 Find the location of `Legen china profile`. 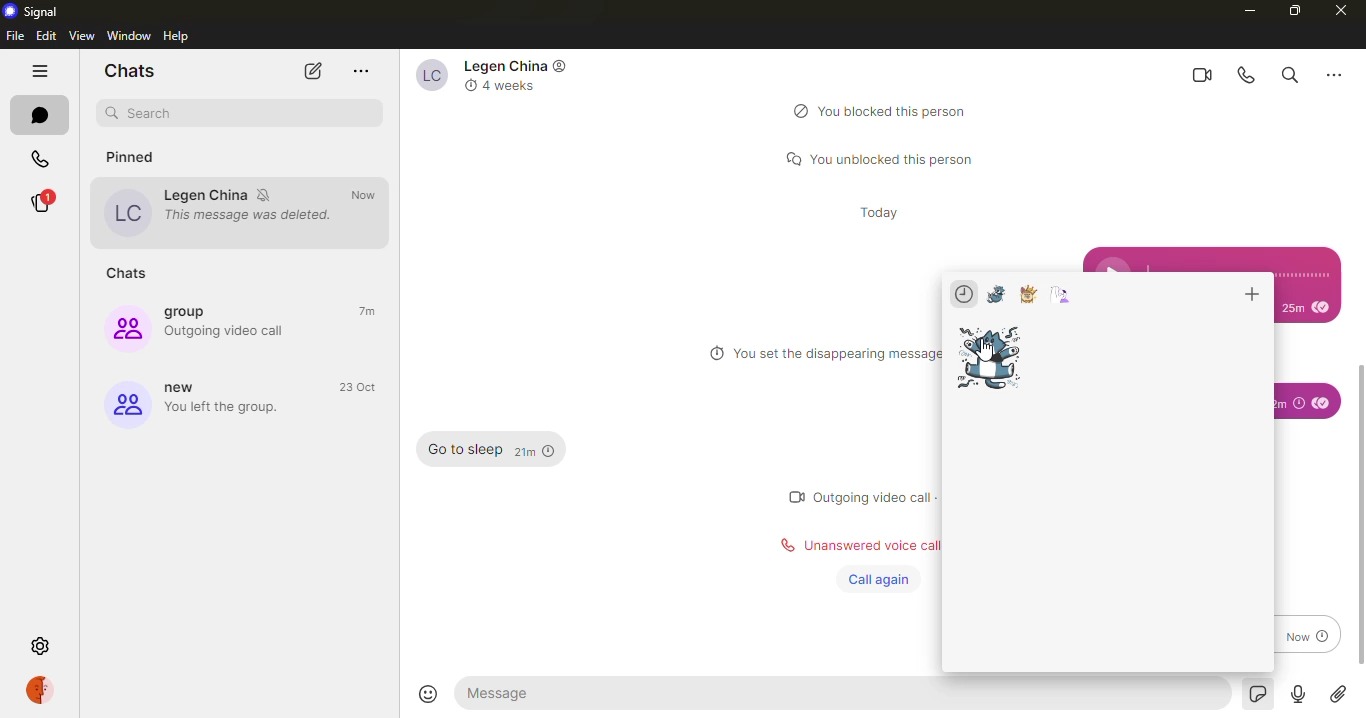

Legen china profile is located at coordinates (125, 213).